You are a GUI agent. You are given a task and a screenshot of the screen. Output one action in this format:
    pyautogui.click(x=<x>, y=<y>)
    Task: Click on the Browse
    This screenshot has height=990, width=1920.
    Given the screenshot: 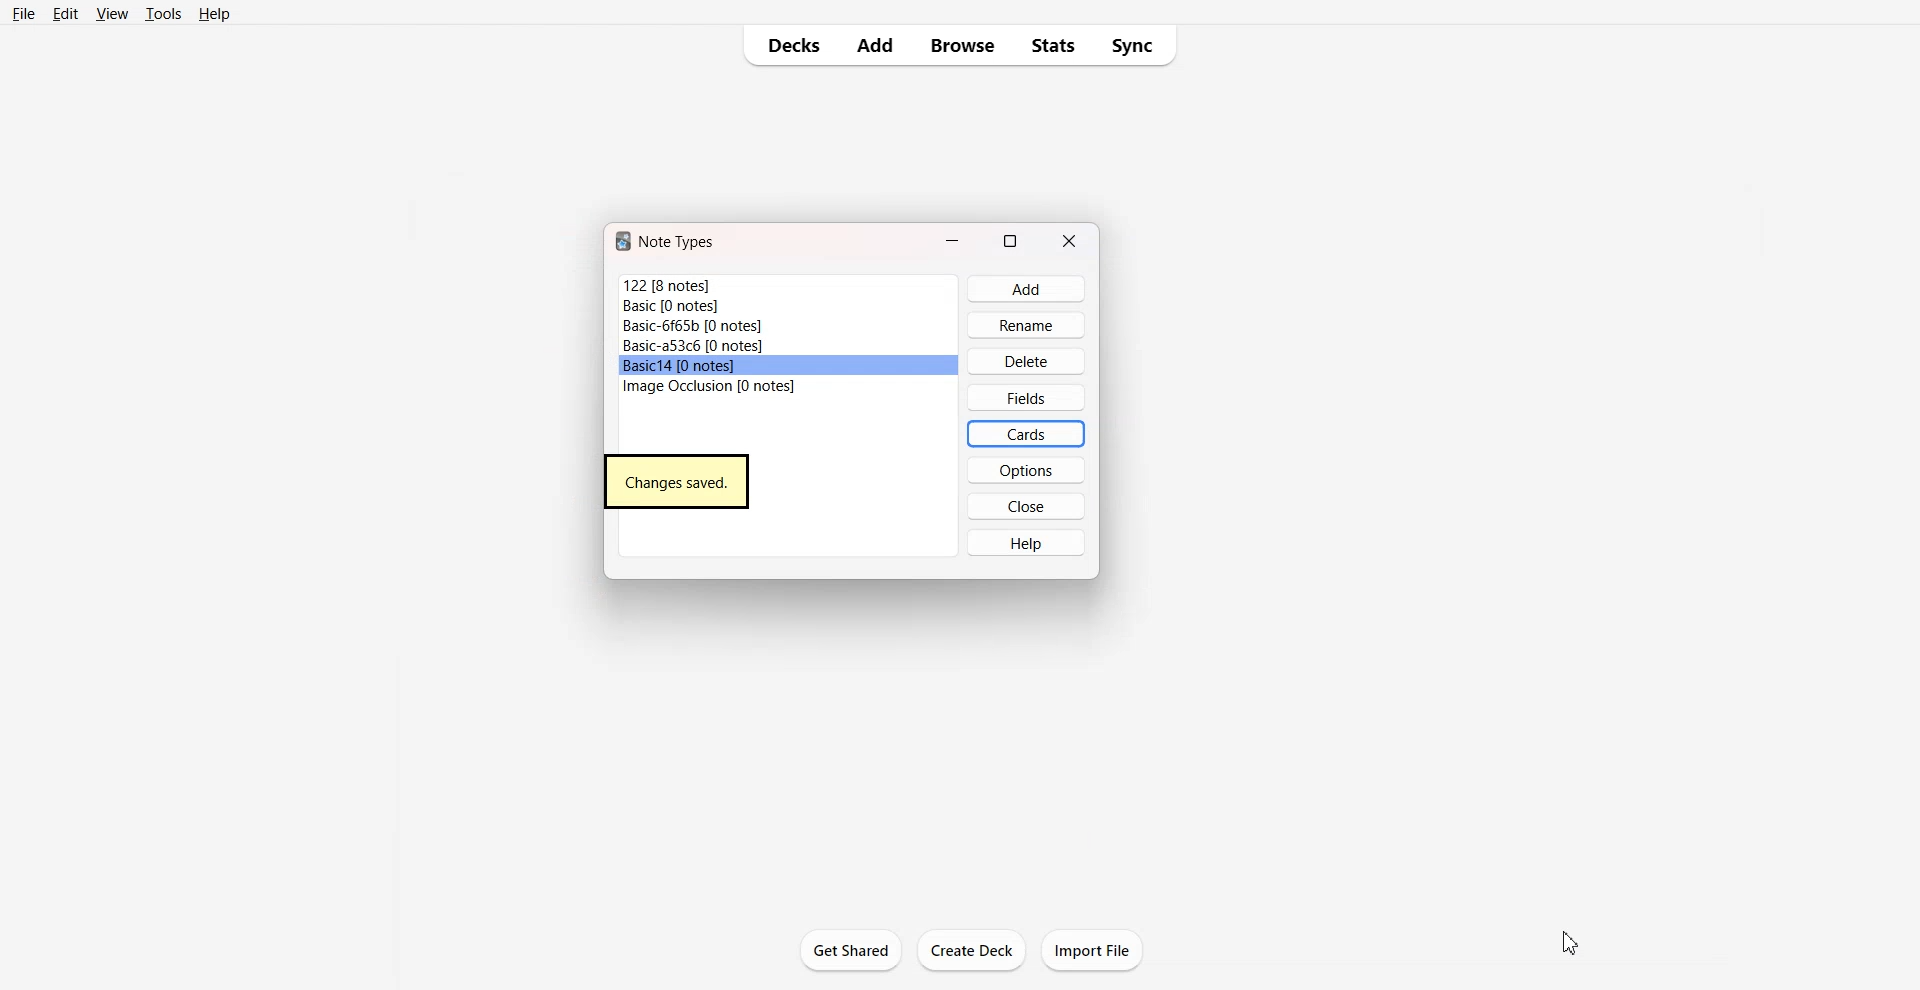 What is the action you would take?
    pyautogui.click(x=963, y=46)
    